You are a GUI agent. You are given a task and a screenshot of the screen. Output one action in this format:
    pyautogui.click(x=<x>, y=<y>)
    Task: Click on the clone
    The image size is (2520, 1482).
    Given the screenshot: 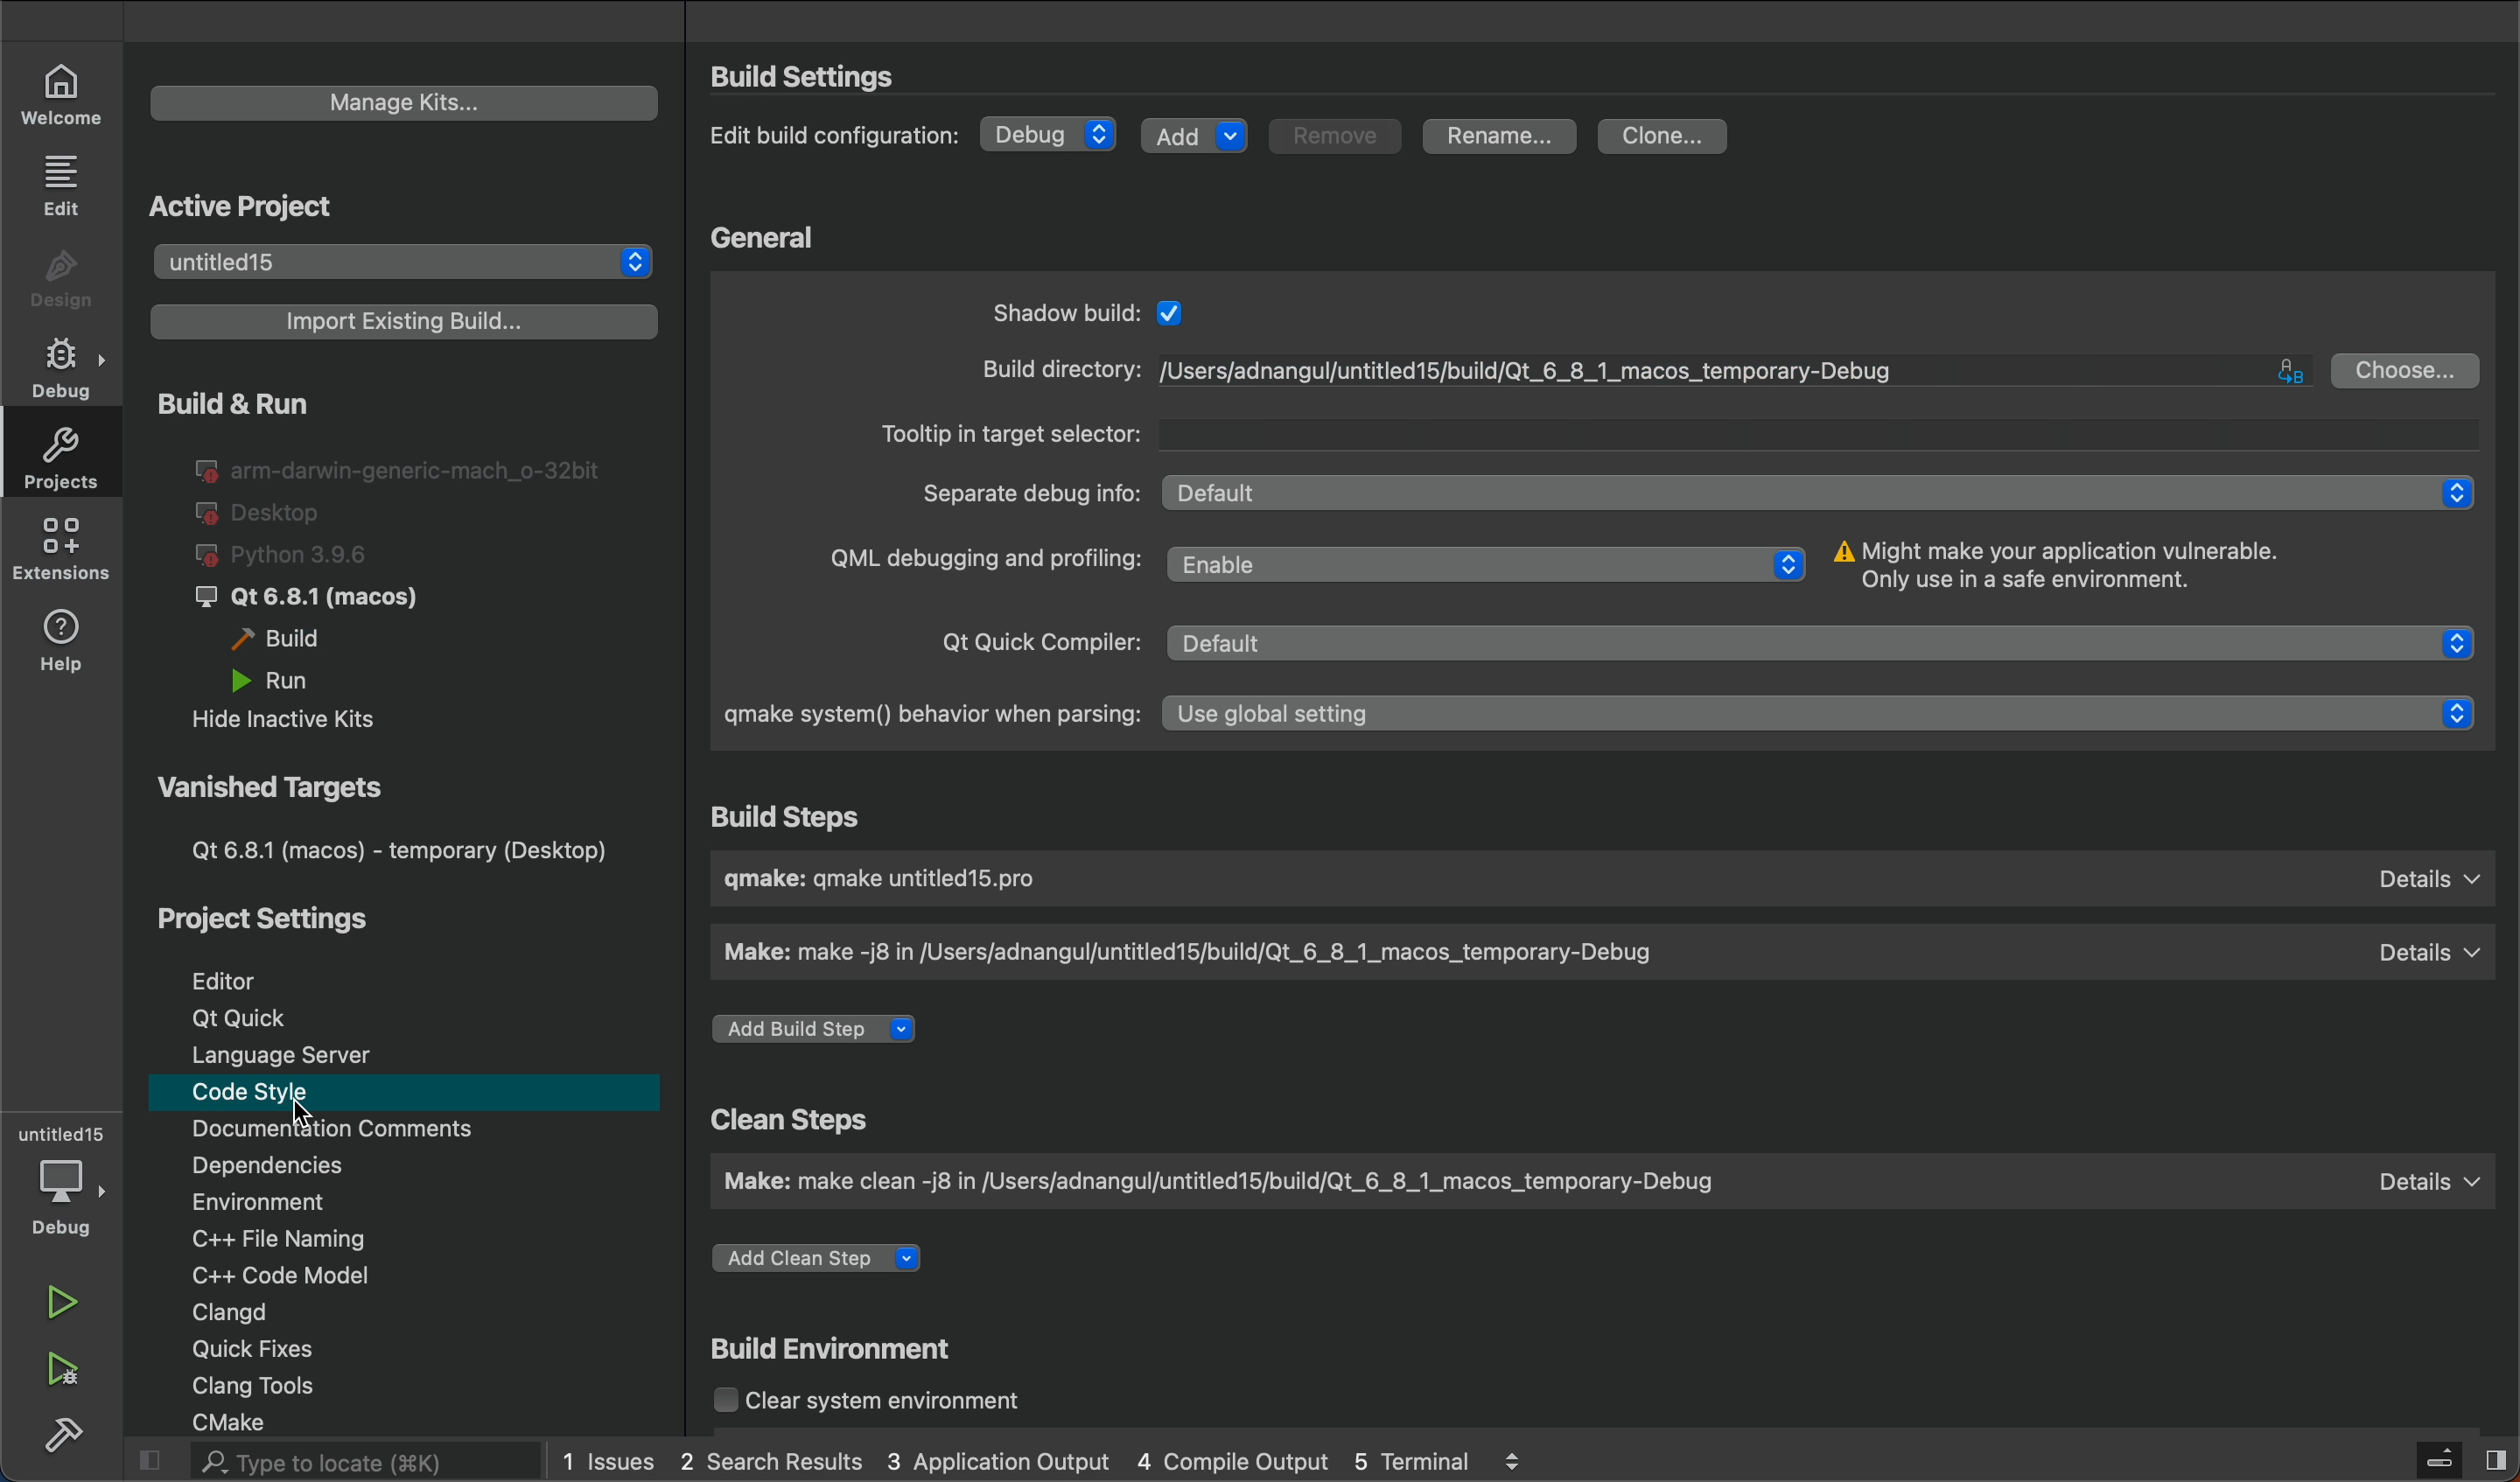 What is the action you would take?
    pyautogui.click(x=1667, y=138)
    